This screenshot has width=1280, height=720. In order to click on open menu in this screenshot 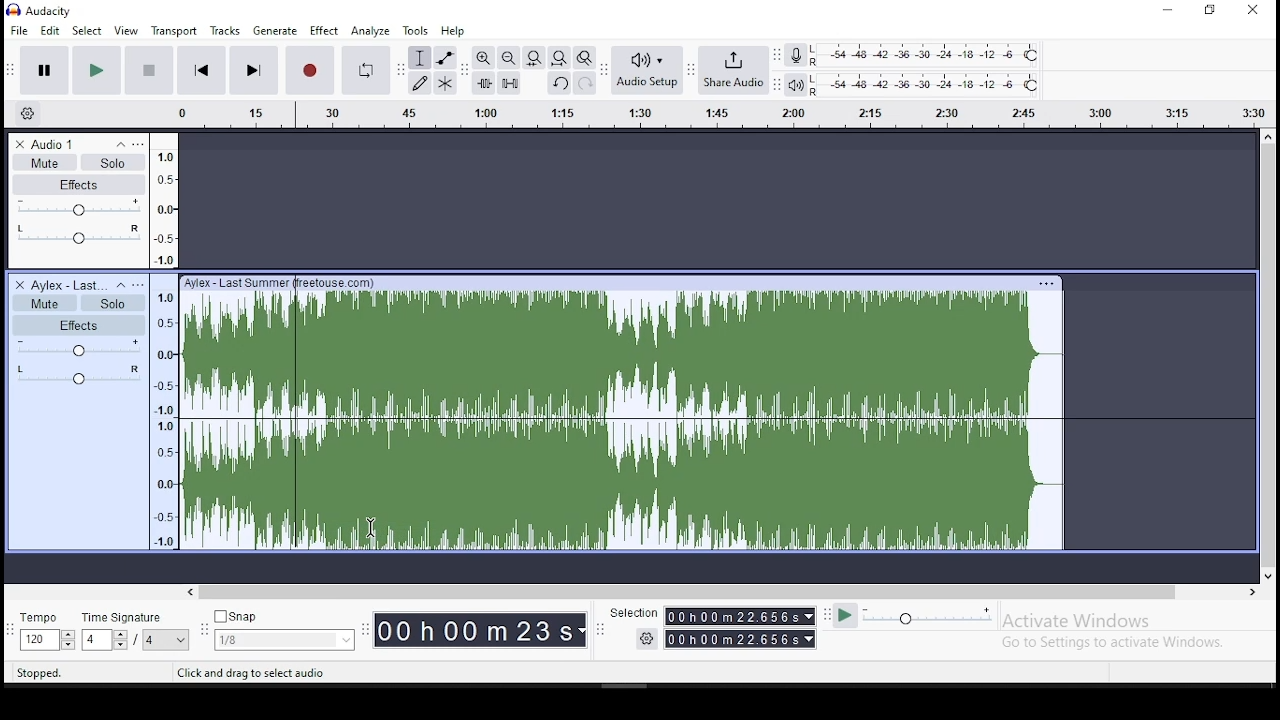, I will do `click(139, 284)`.